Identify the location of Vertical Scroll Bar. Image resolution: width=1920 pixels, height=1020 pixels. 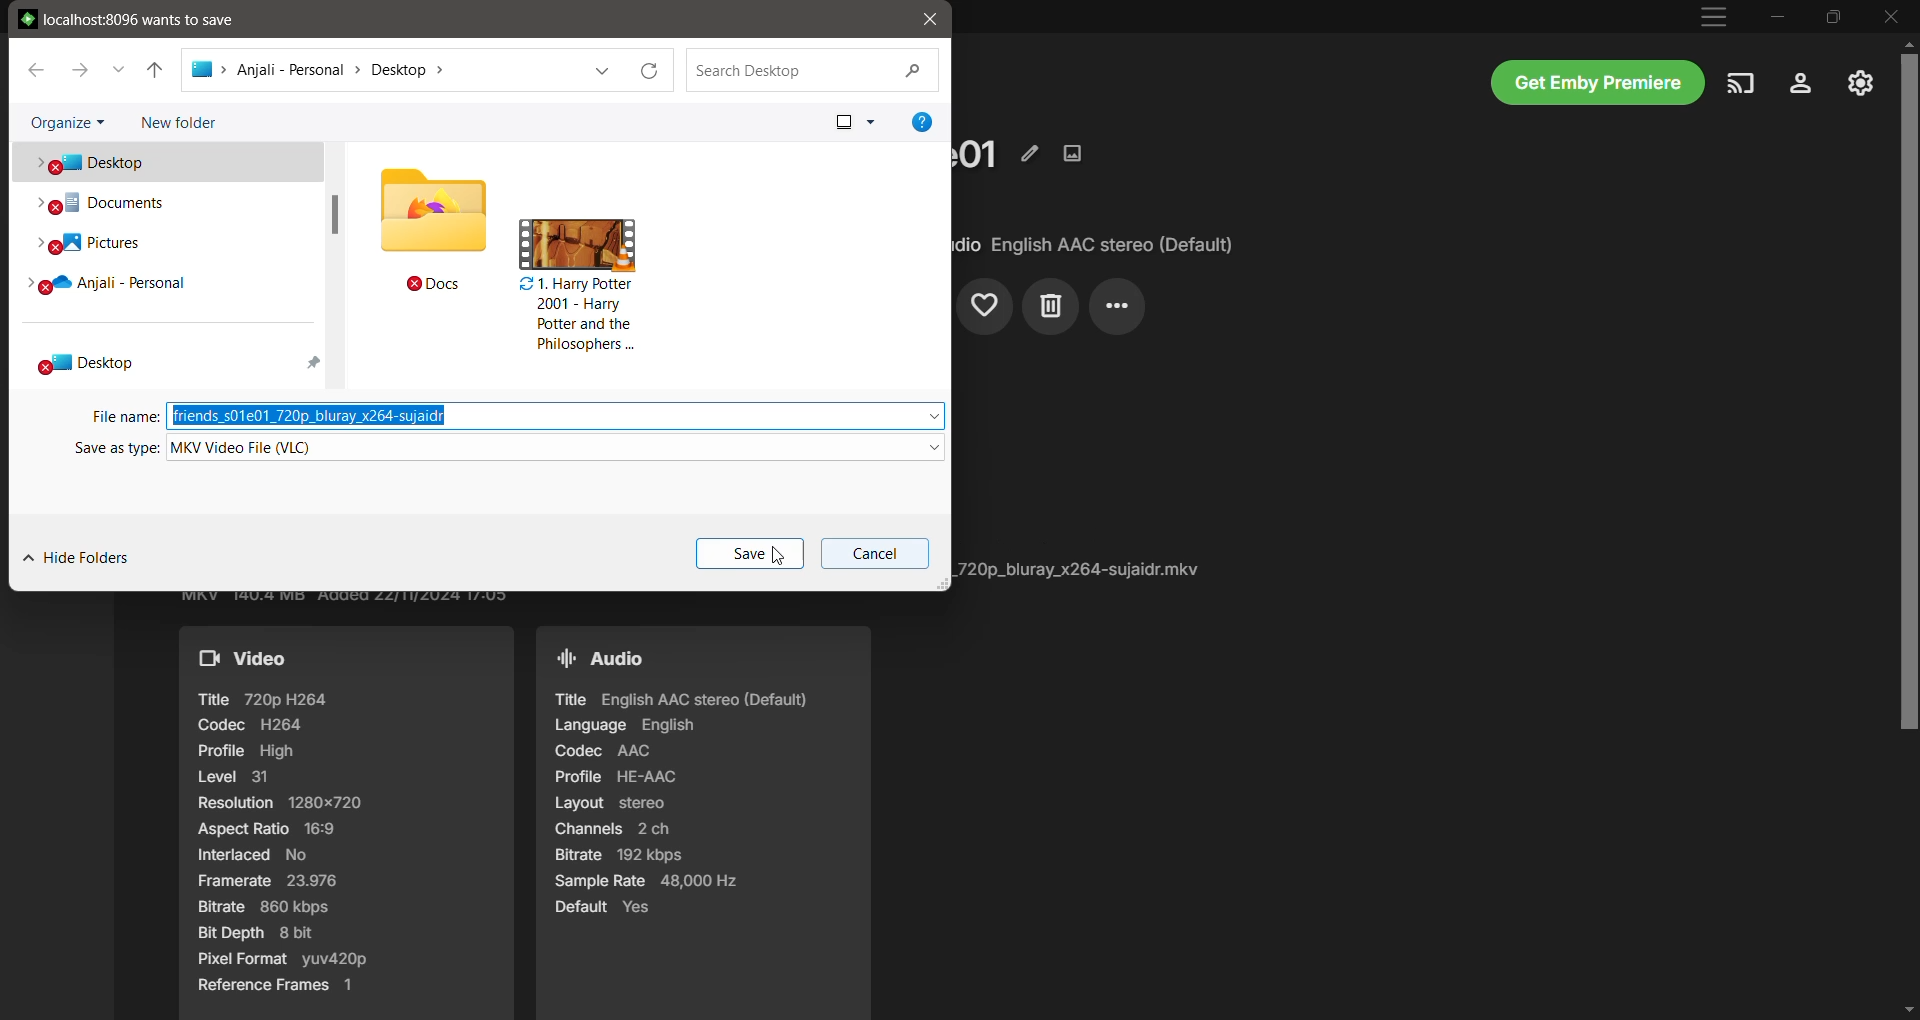
(334, 214).